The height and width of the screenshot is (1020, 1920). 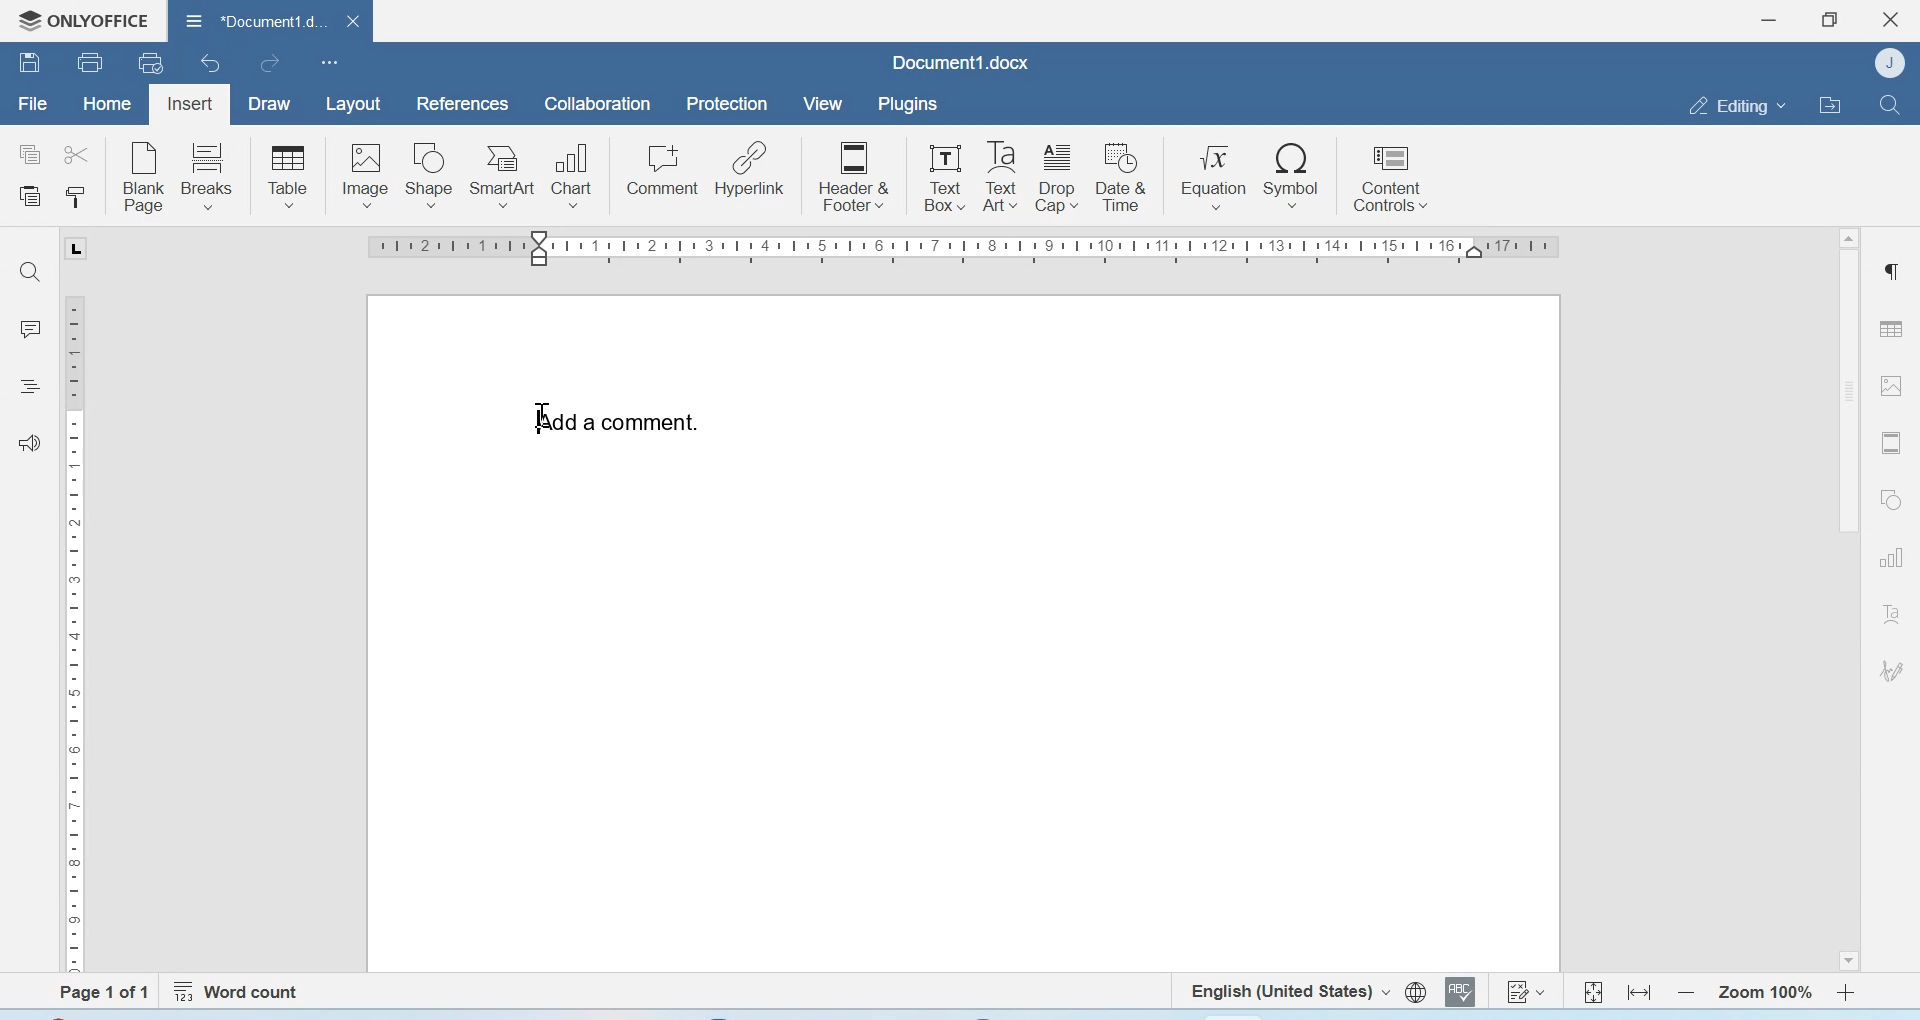 What do you see at coordinates (970, 249) in the screenshot?
I see `Scale` at bounding box center [970, 249].